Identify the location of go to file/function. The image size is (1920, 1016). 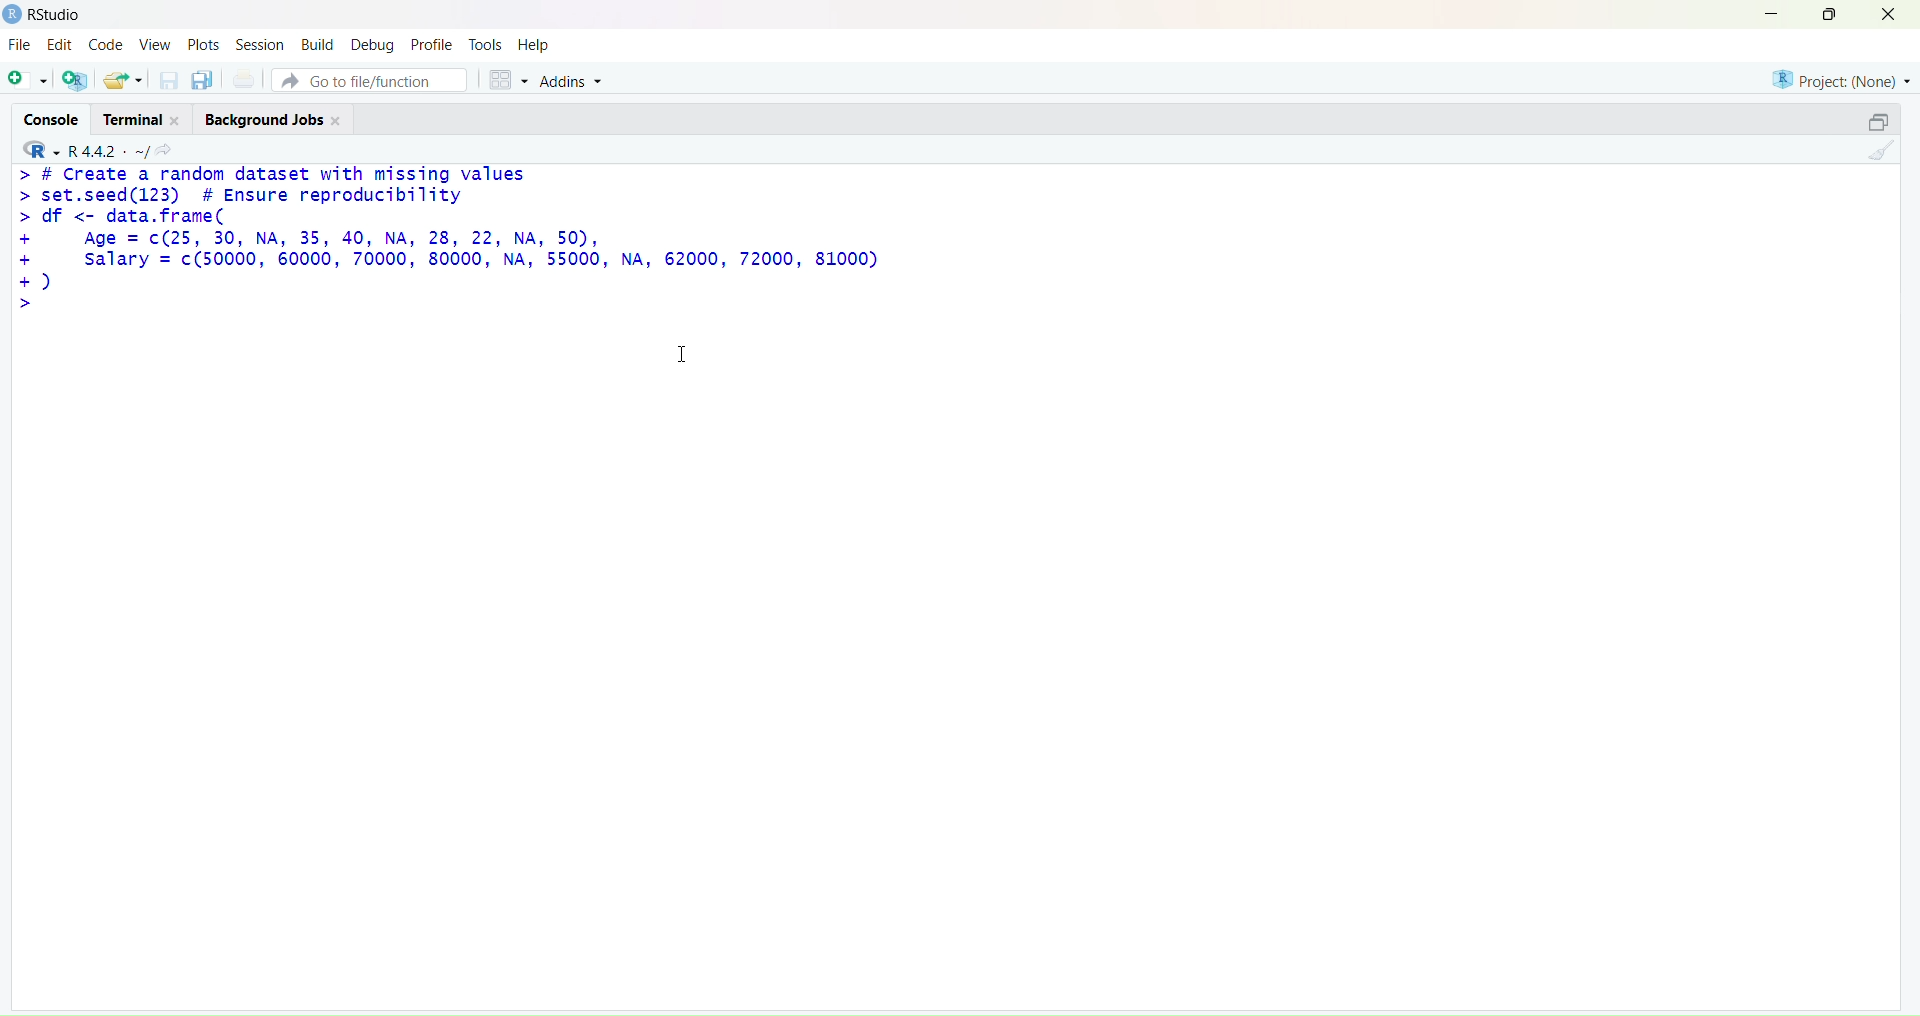
(368, 81).